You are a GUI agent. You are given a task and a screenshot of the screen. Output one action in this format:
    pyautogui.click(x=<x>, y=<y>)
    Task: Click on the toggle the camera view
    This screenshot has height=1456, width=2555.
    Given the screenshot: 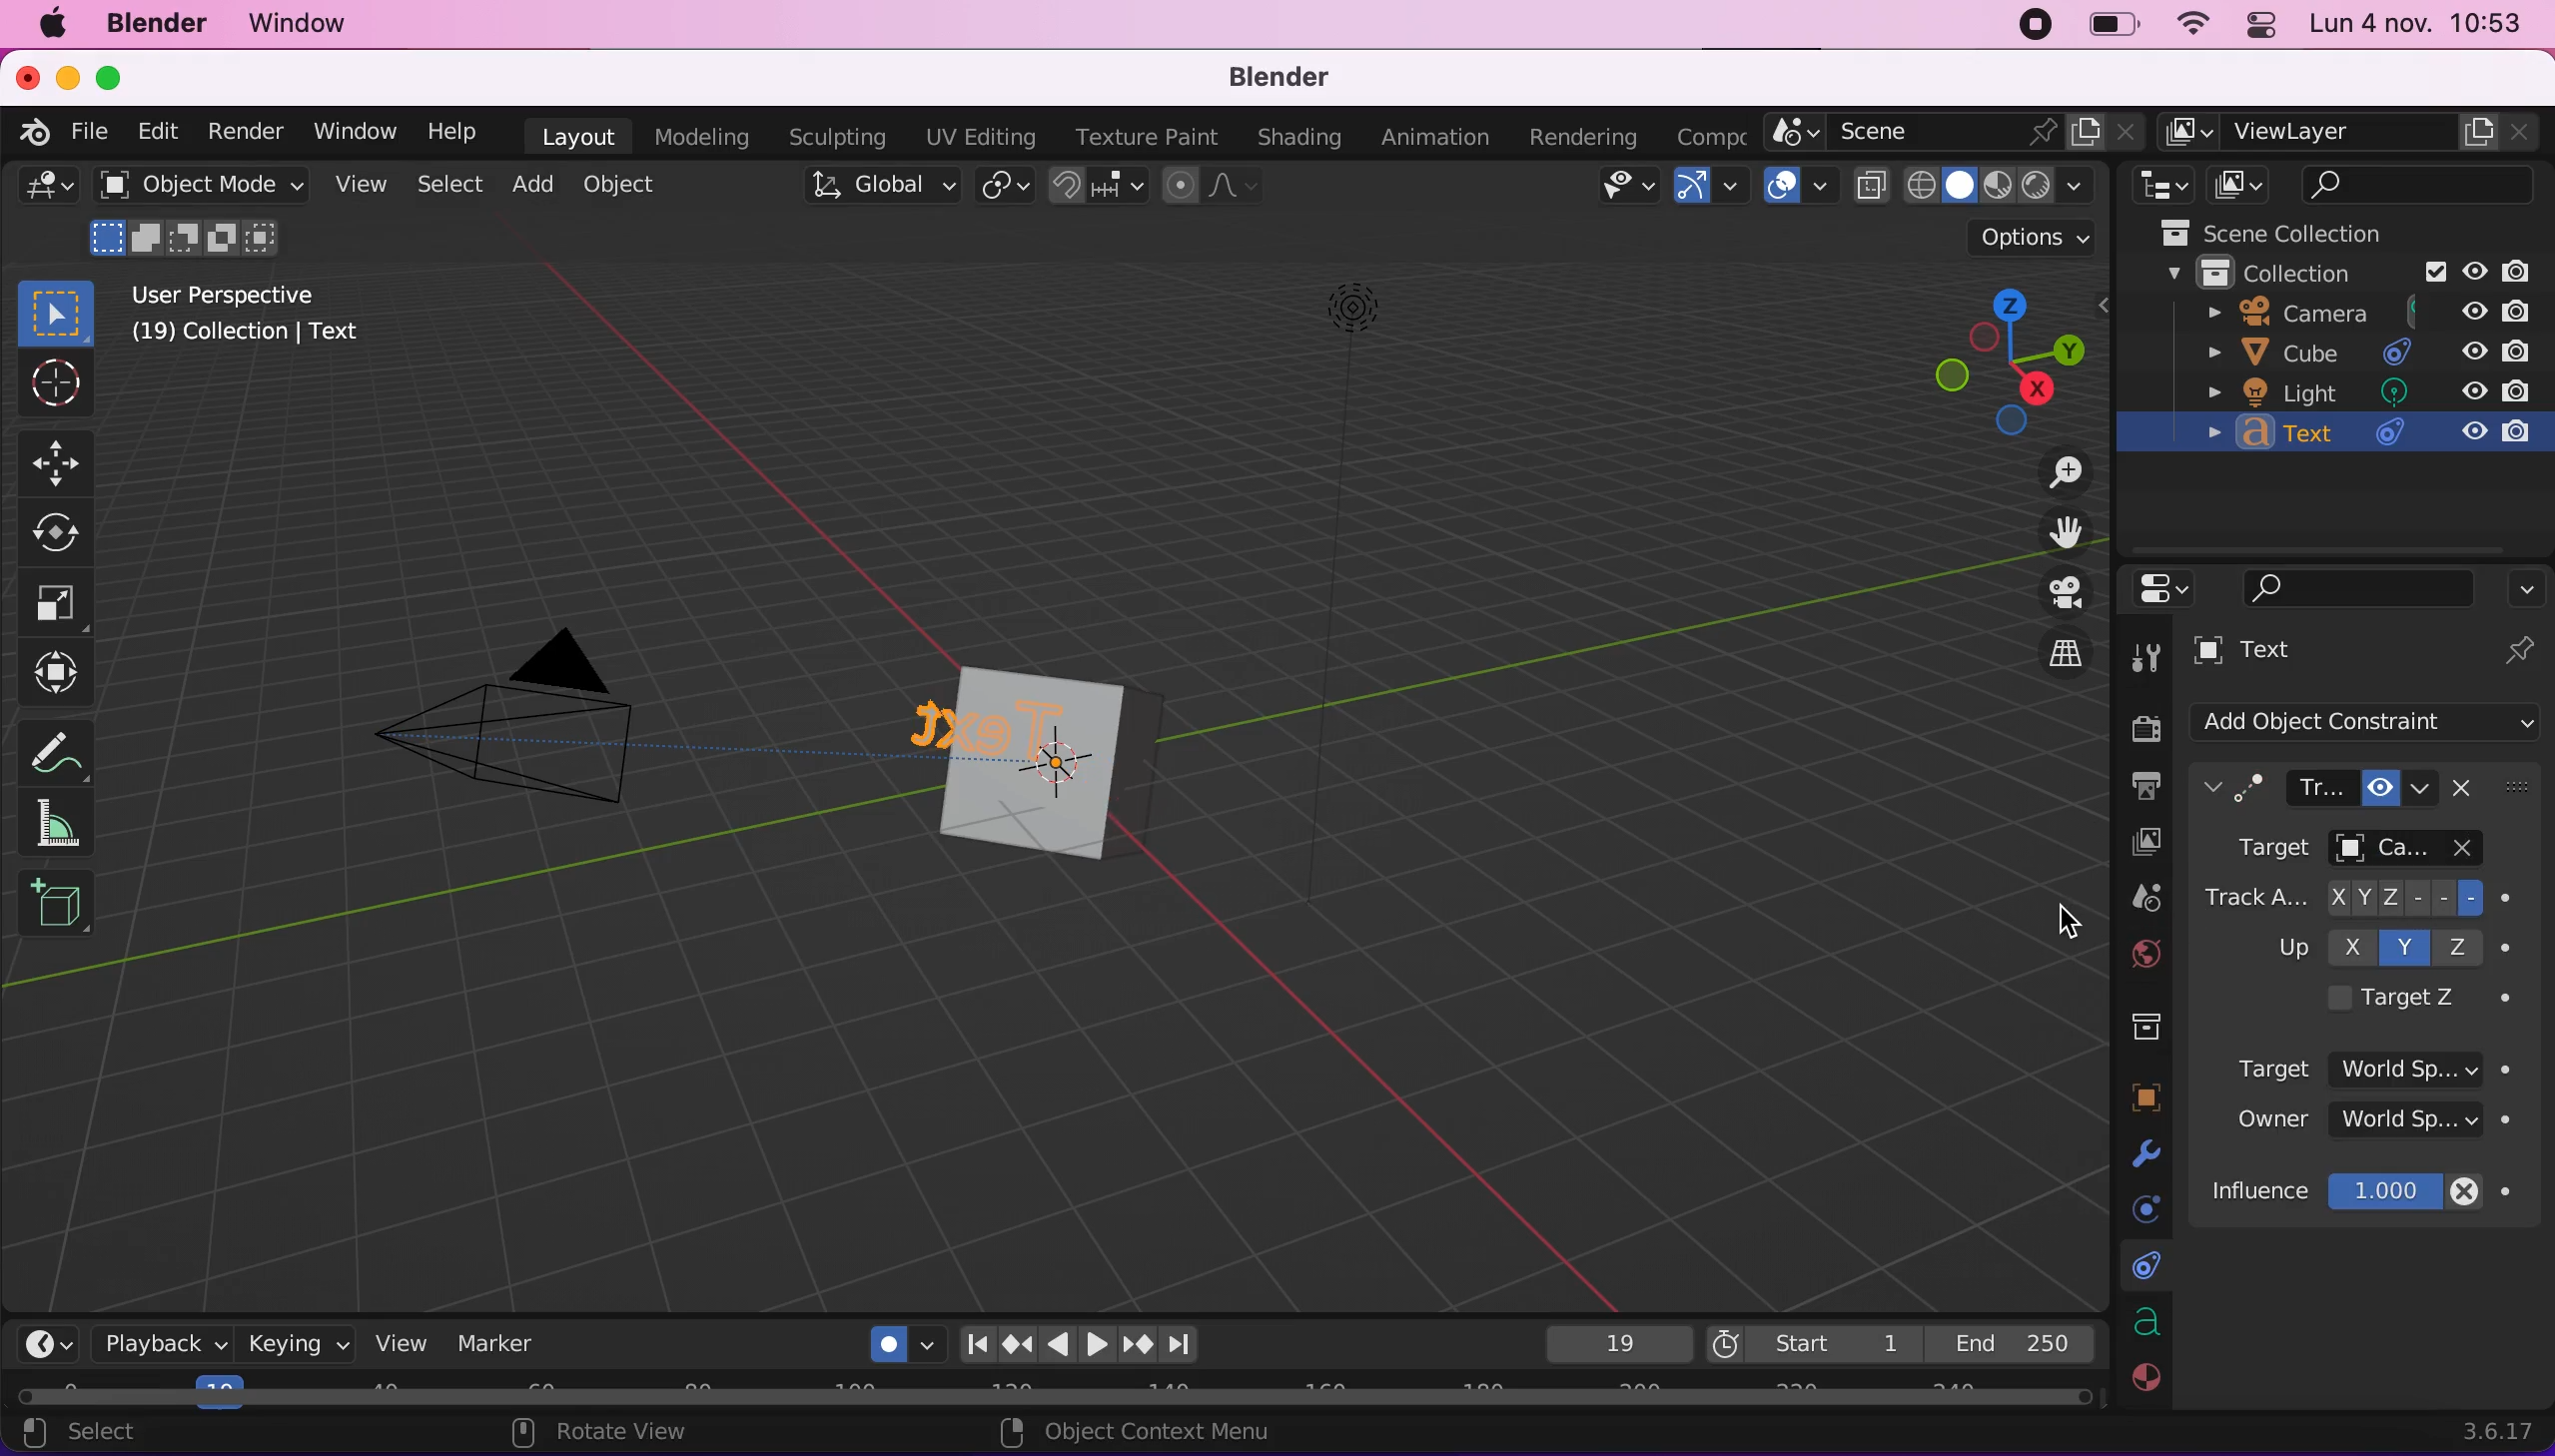 What is the action you would take?
    pyautogui.click(x=2060, y=591)
    